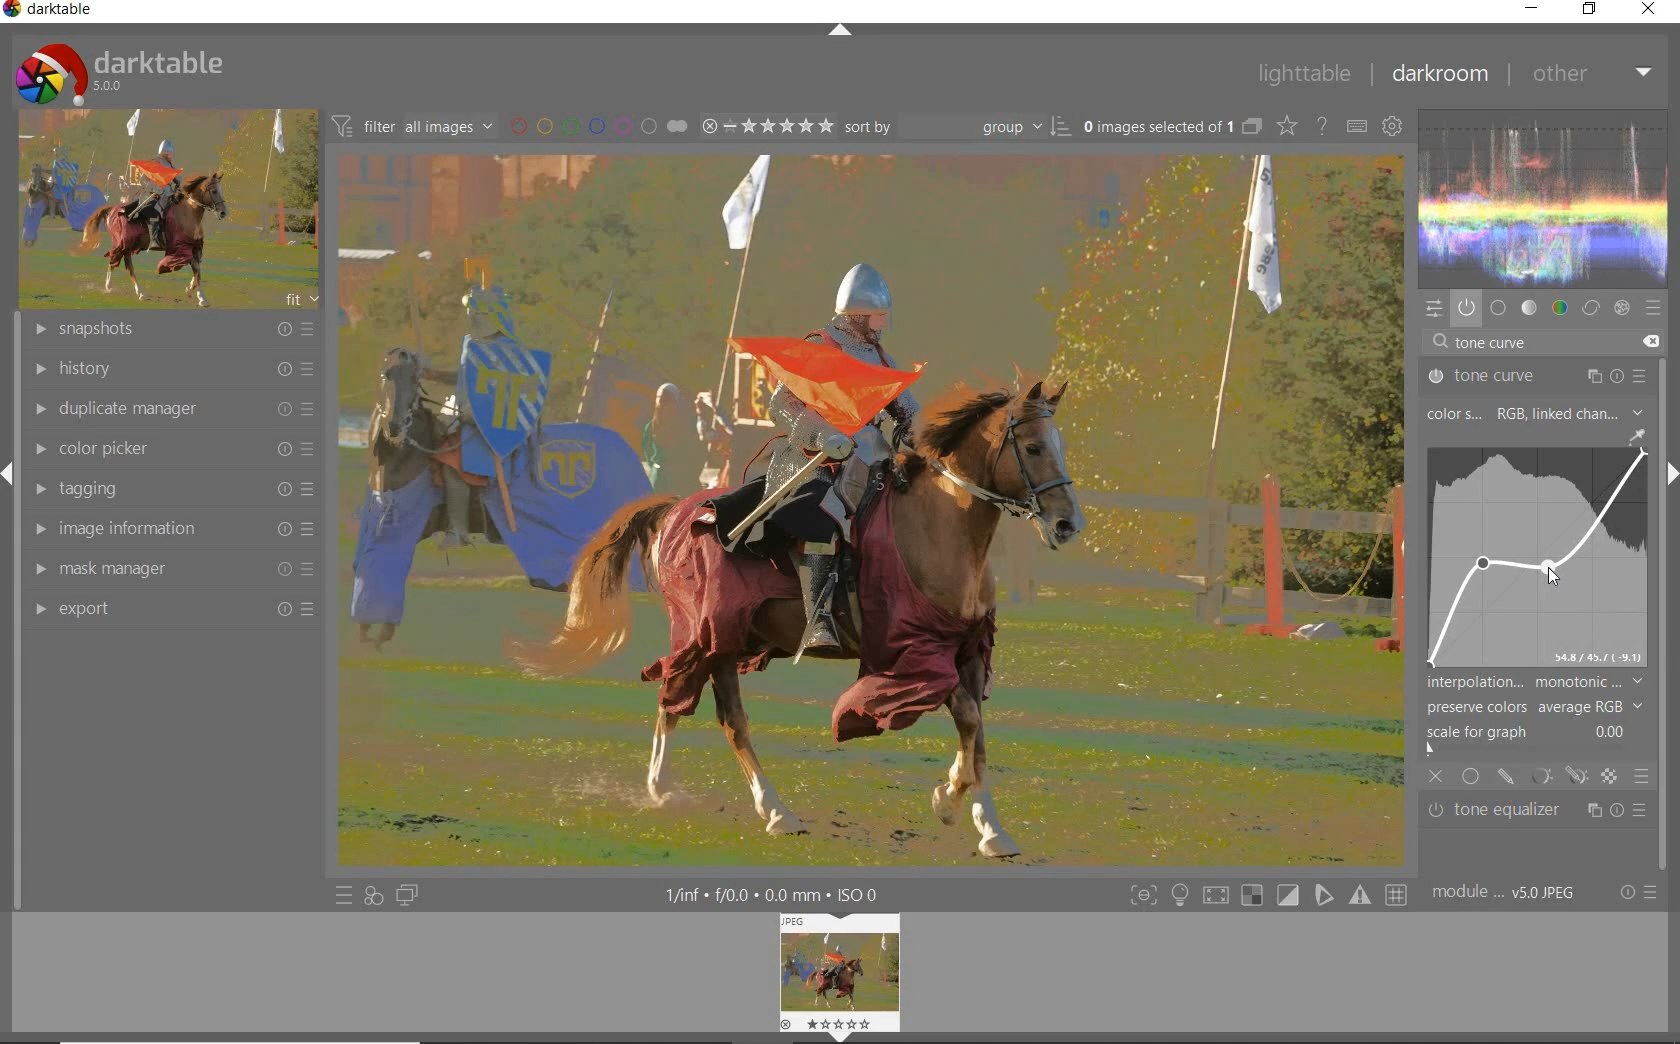 The height and width of the screenshot is (1044, 1680). I want to click on 1/fnf f/0.0 0.0 mm ISO 0, so click(780, 887).